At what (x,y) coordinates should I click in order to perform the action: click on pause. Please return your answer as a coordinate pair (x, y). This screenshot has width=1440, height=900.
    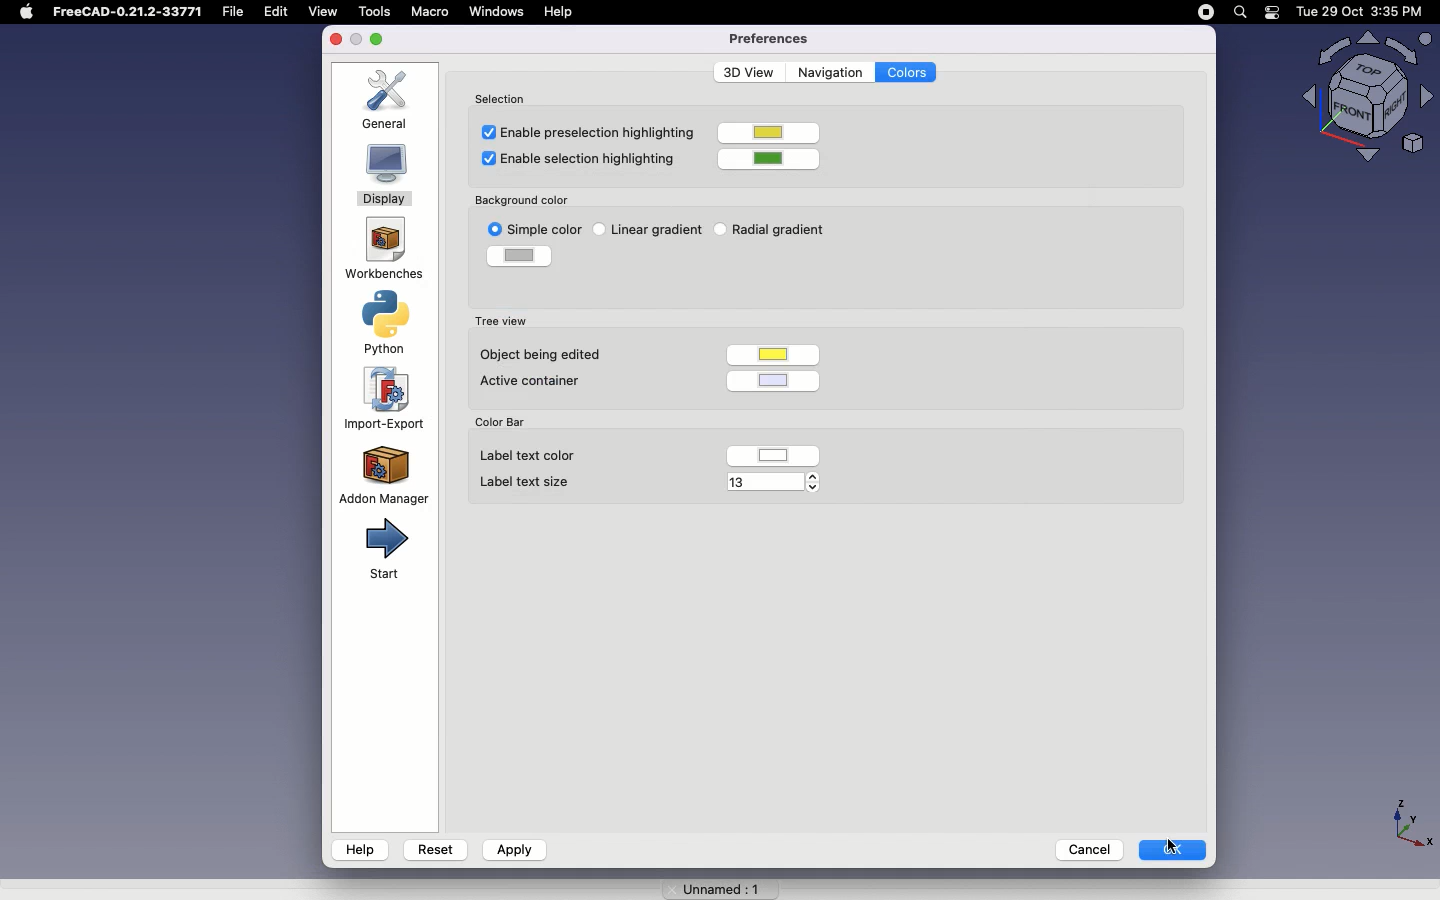
    Looking at the image, I should click on (1206, 12).